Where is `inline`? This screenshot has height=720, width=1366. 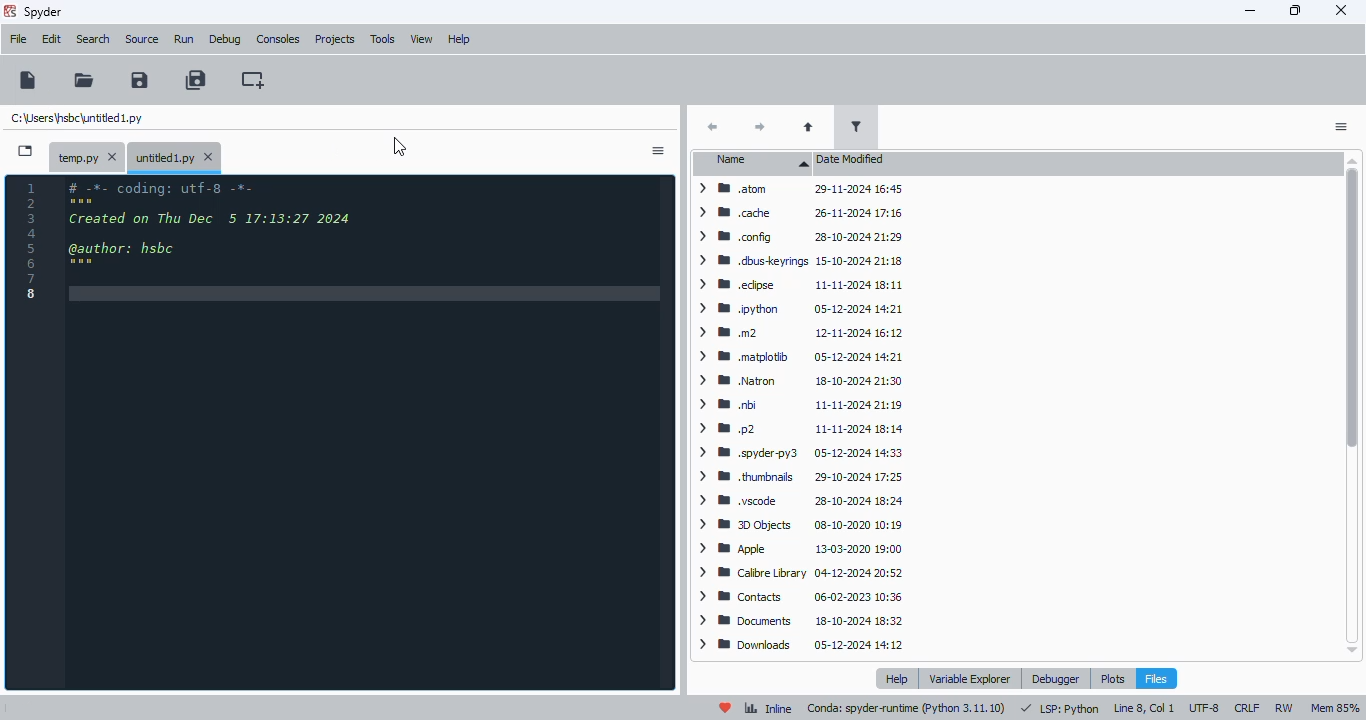 inline is located at coordinates (768, 708).